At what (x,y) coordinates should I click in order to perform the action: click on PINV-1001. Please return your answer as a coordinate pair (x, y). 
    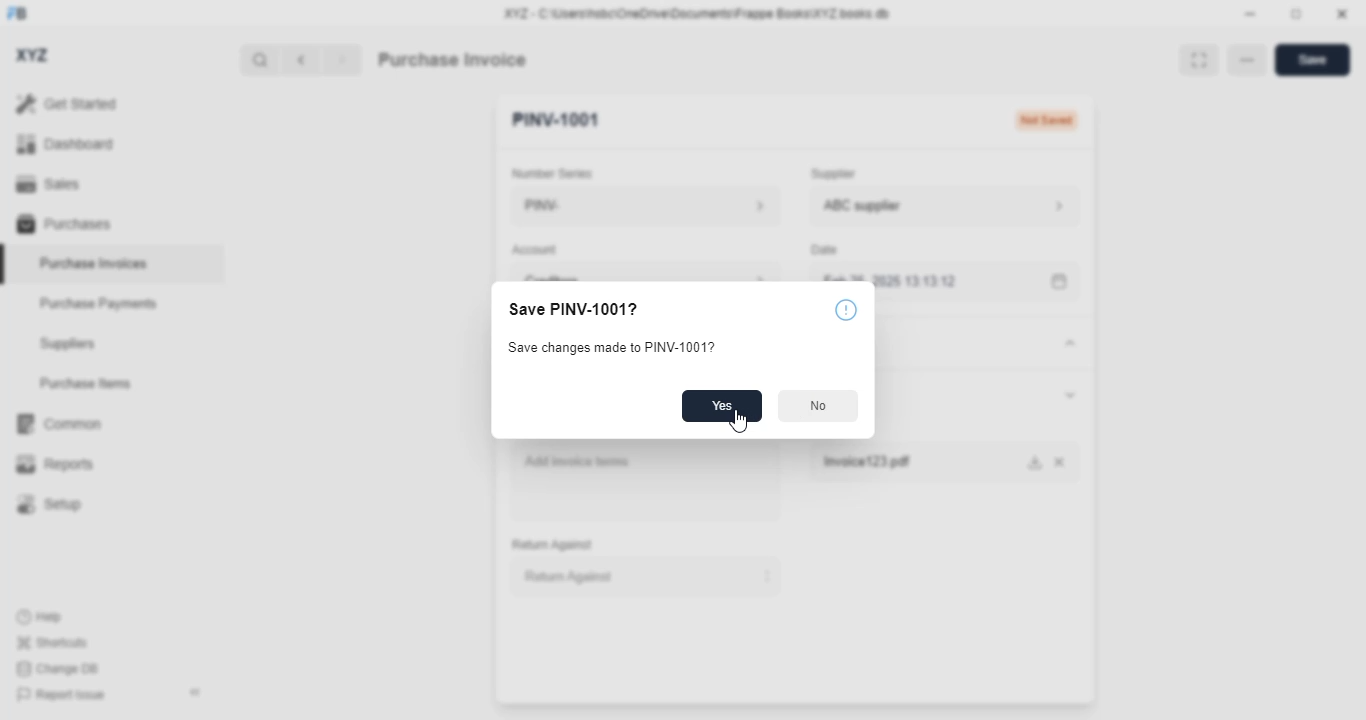
    Looking at the image, I should click on (556, 120).